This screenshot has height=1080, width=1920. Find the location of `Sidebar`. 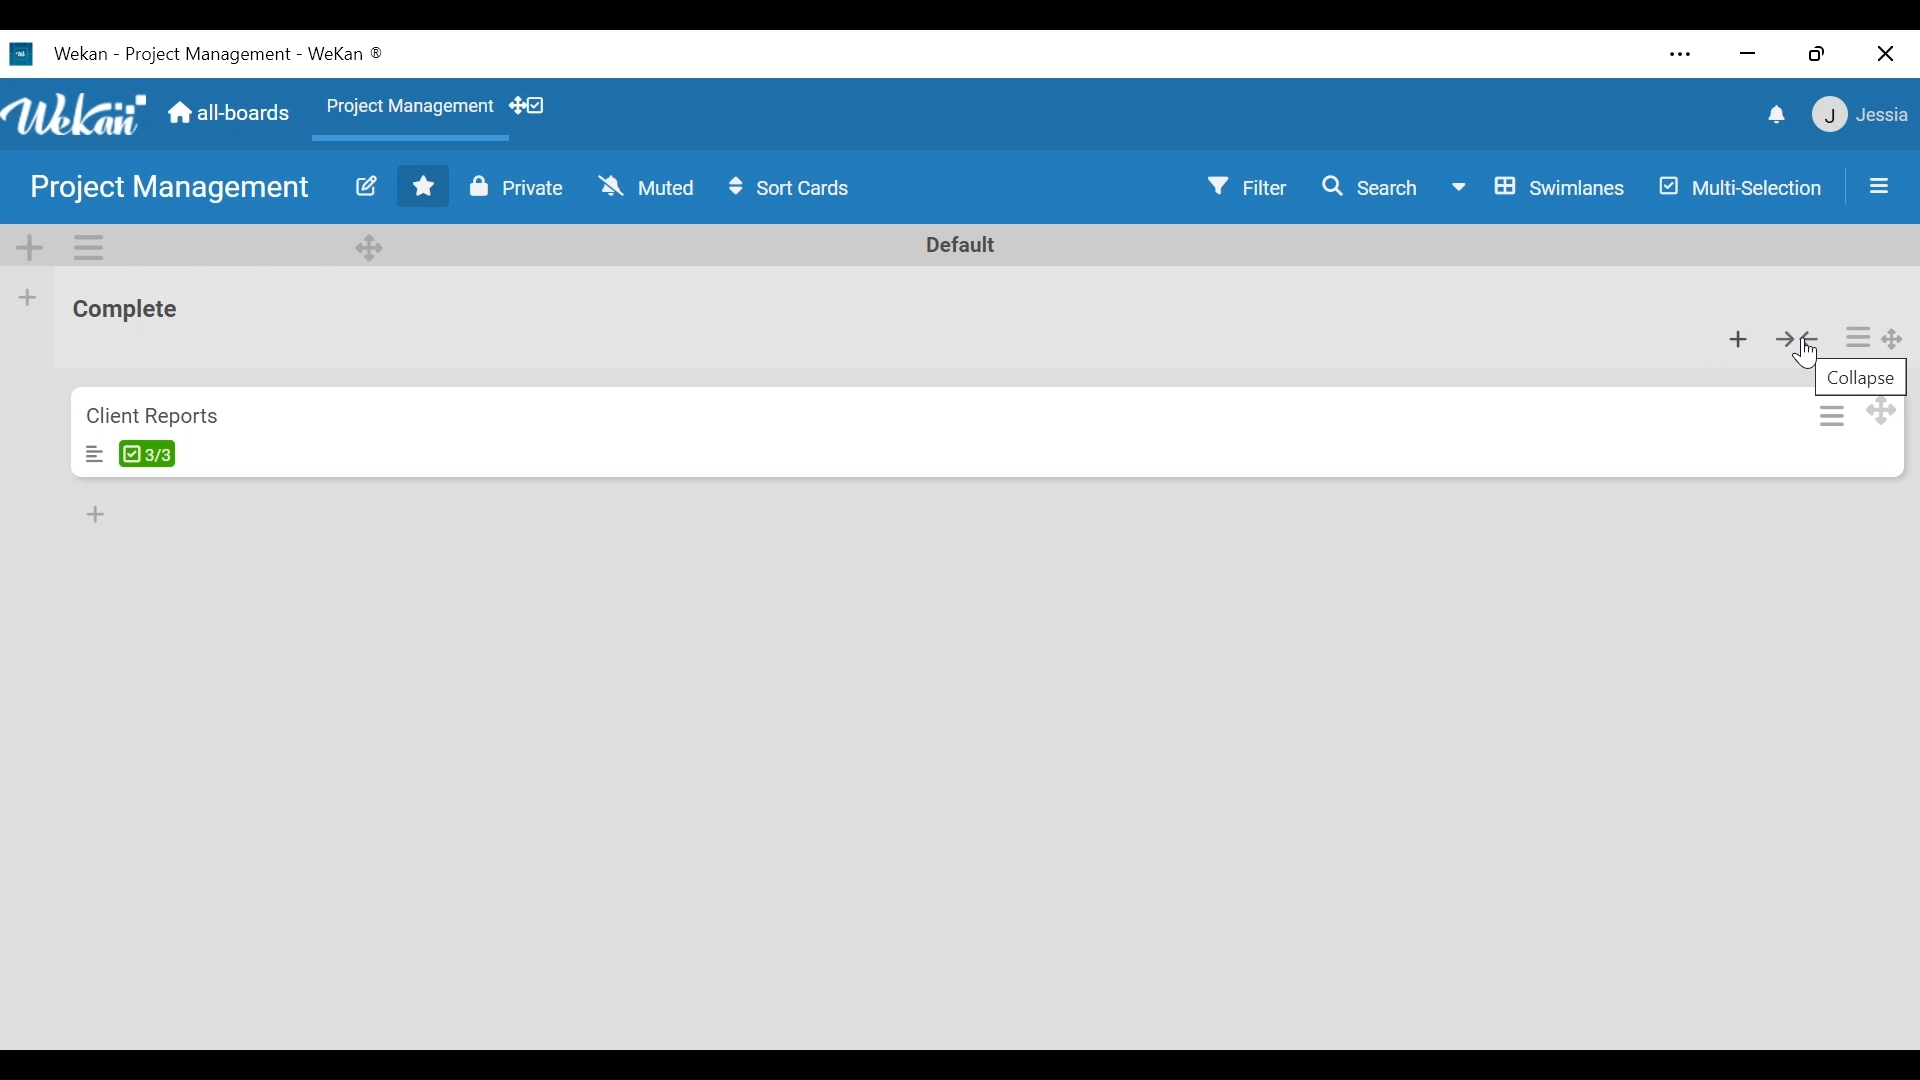

Sidebar is located at coordinates (1879, 185).